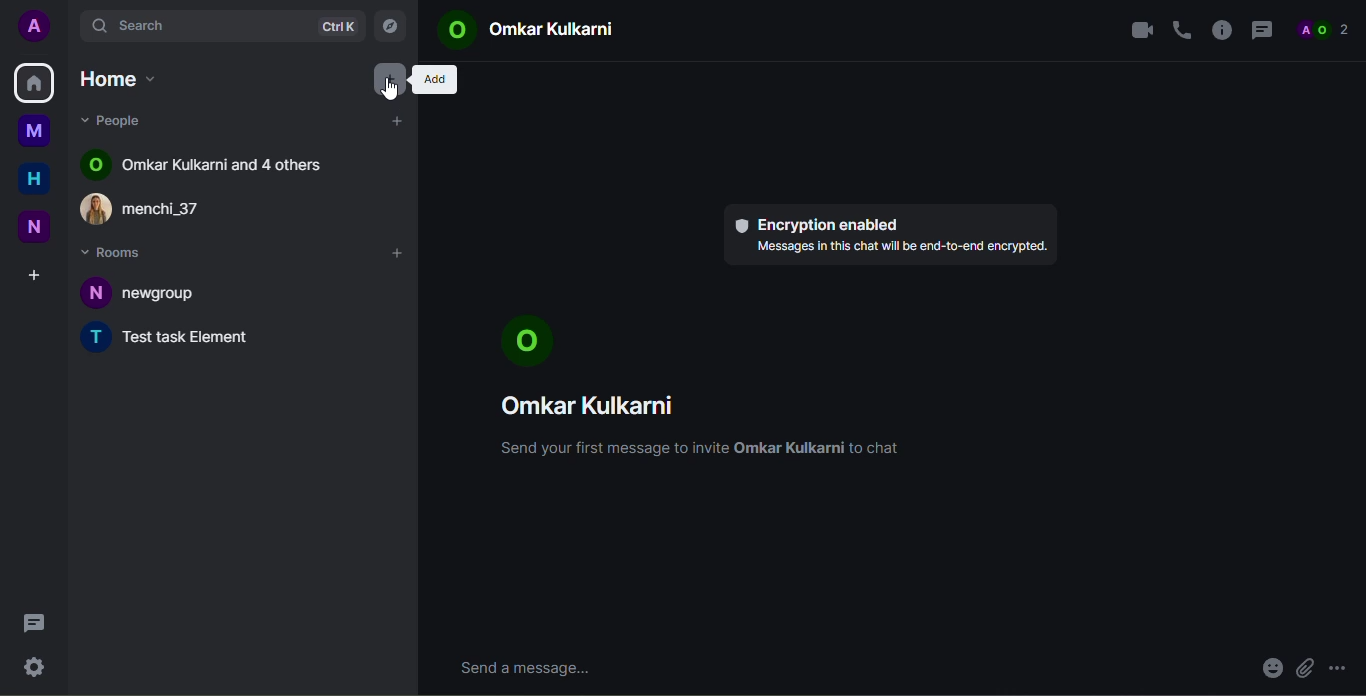 The width and height of the screenshot is (1366, 696). What do you see at coordinates (175, 339) in the screenshot?
I see `T Test task Element` at bounding box center [175, 339].